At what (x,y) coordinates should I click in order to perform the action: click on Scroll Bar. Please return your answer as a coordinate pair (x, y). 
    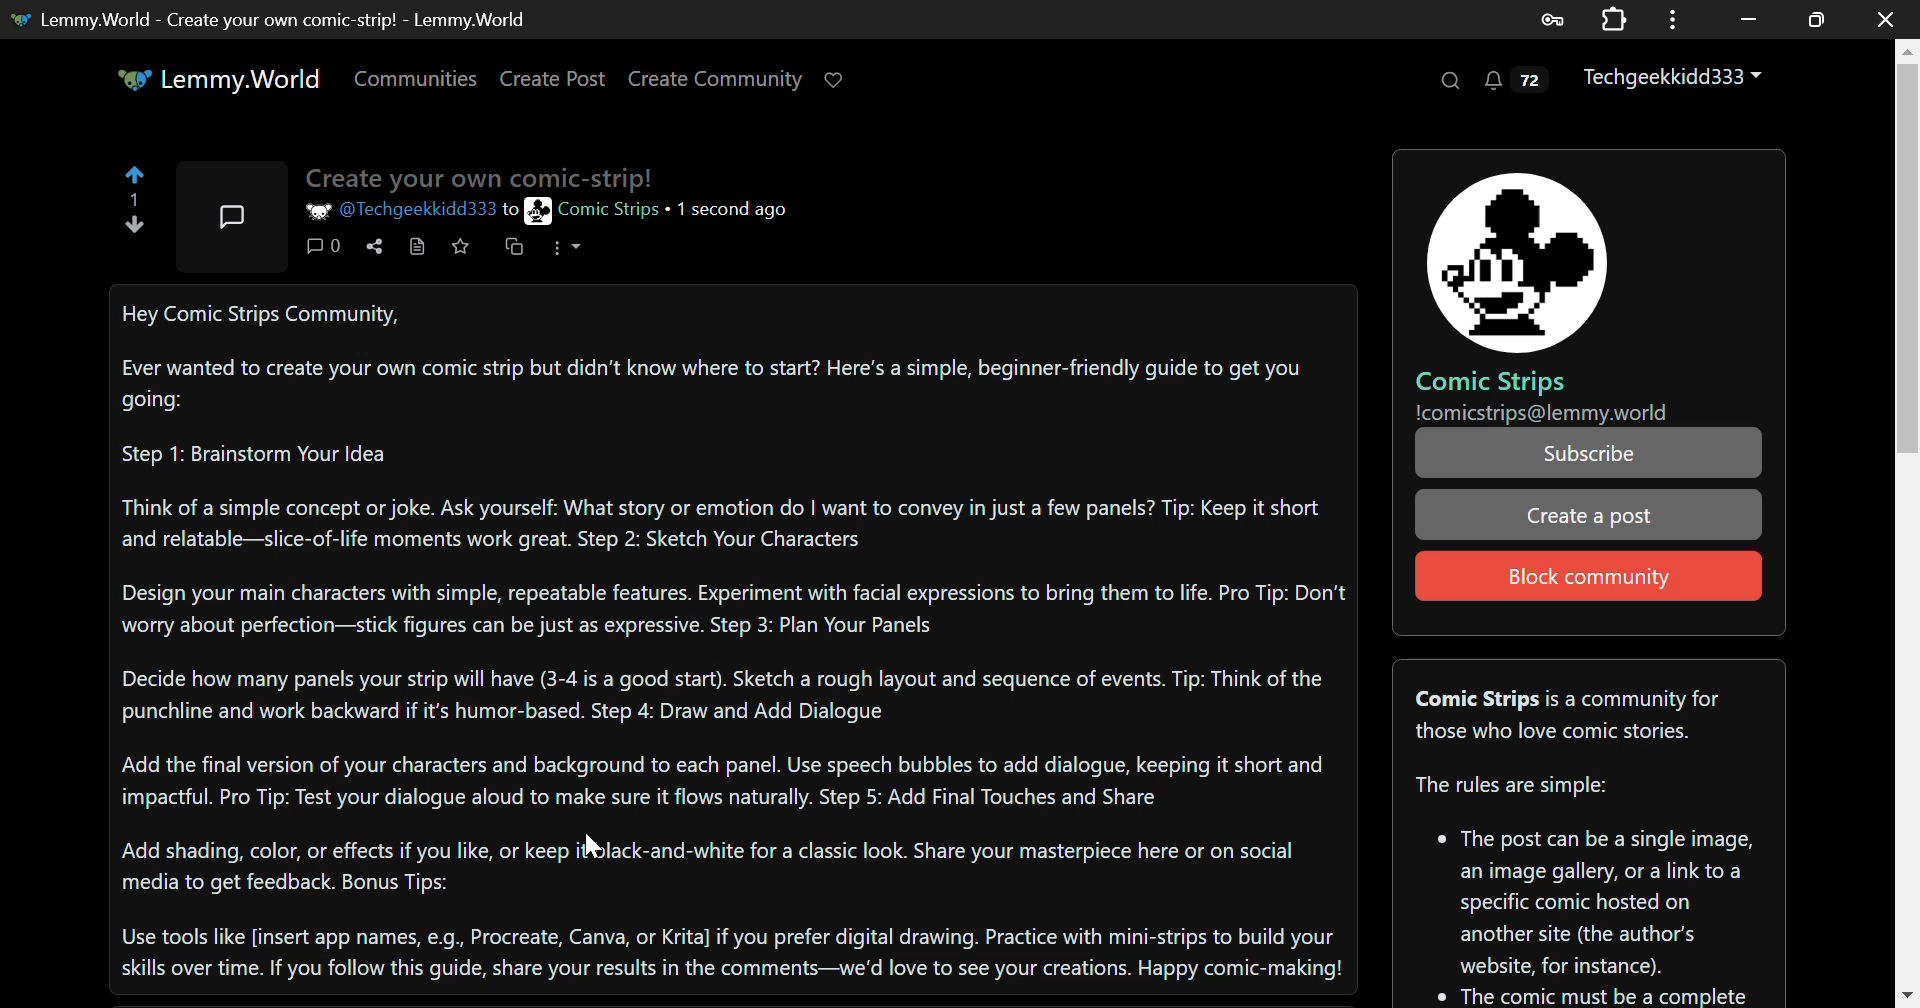
    Looking at the image, I should click on (1908, 519).